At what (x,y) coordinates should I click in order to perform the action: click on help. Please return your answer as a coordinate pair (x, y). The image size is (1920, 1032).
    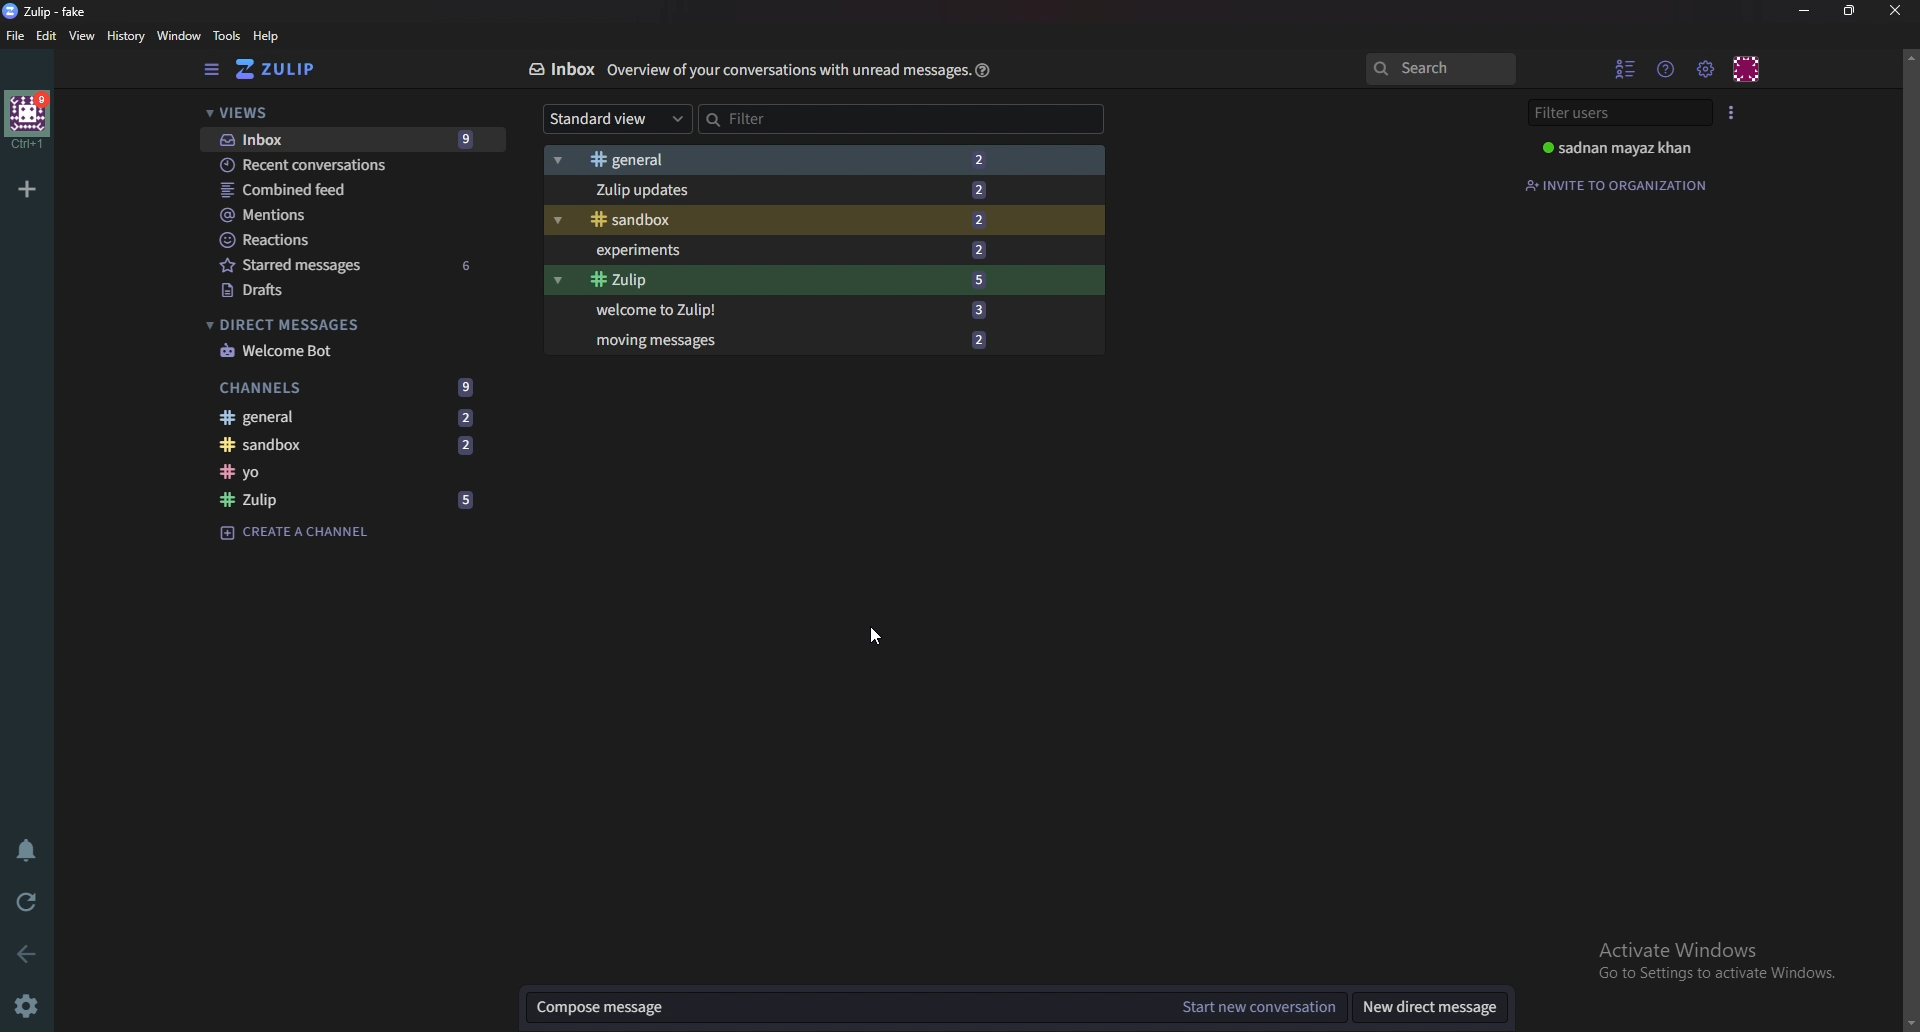
    Looking at the image, I should click on (983, 71).